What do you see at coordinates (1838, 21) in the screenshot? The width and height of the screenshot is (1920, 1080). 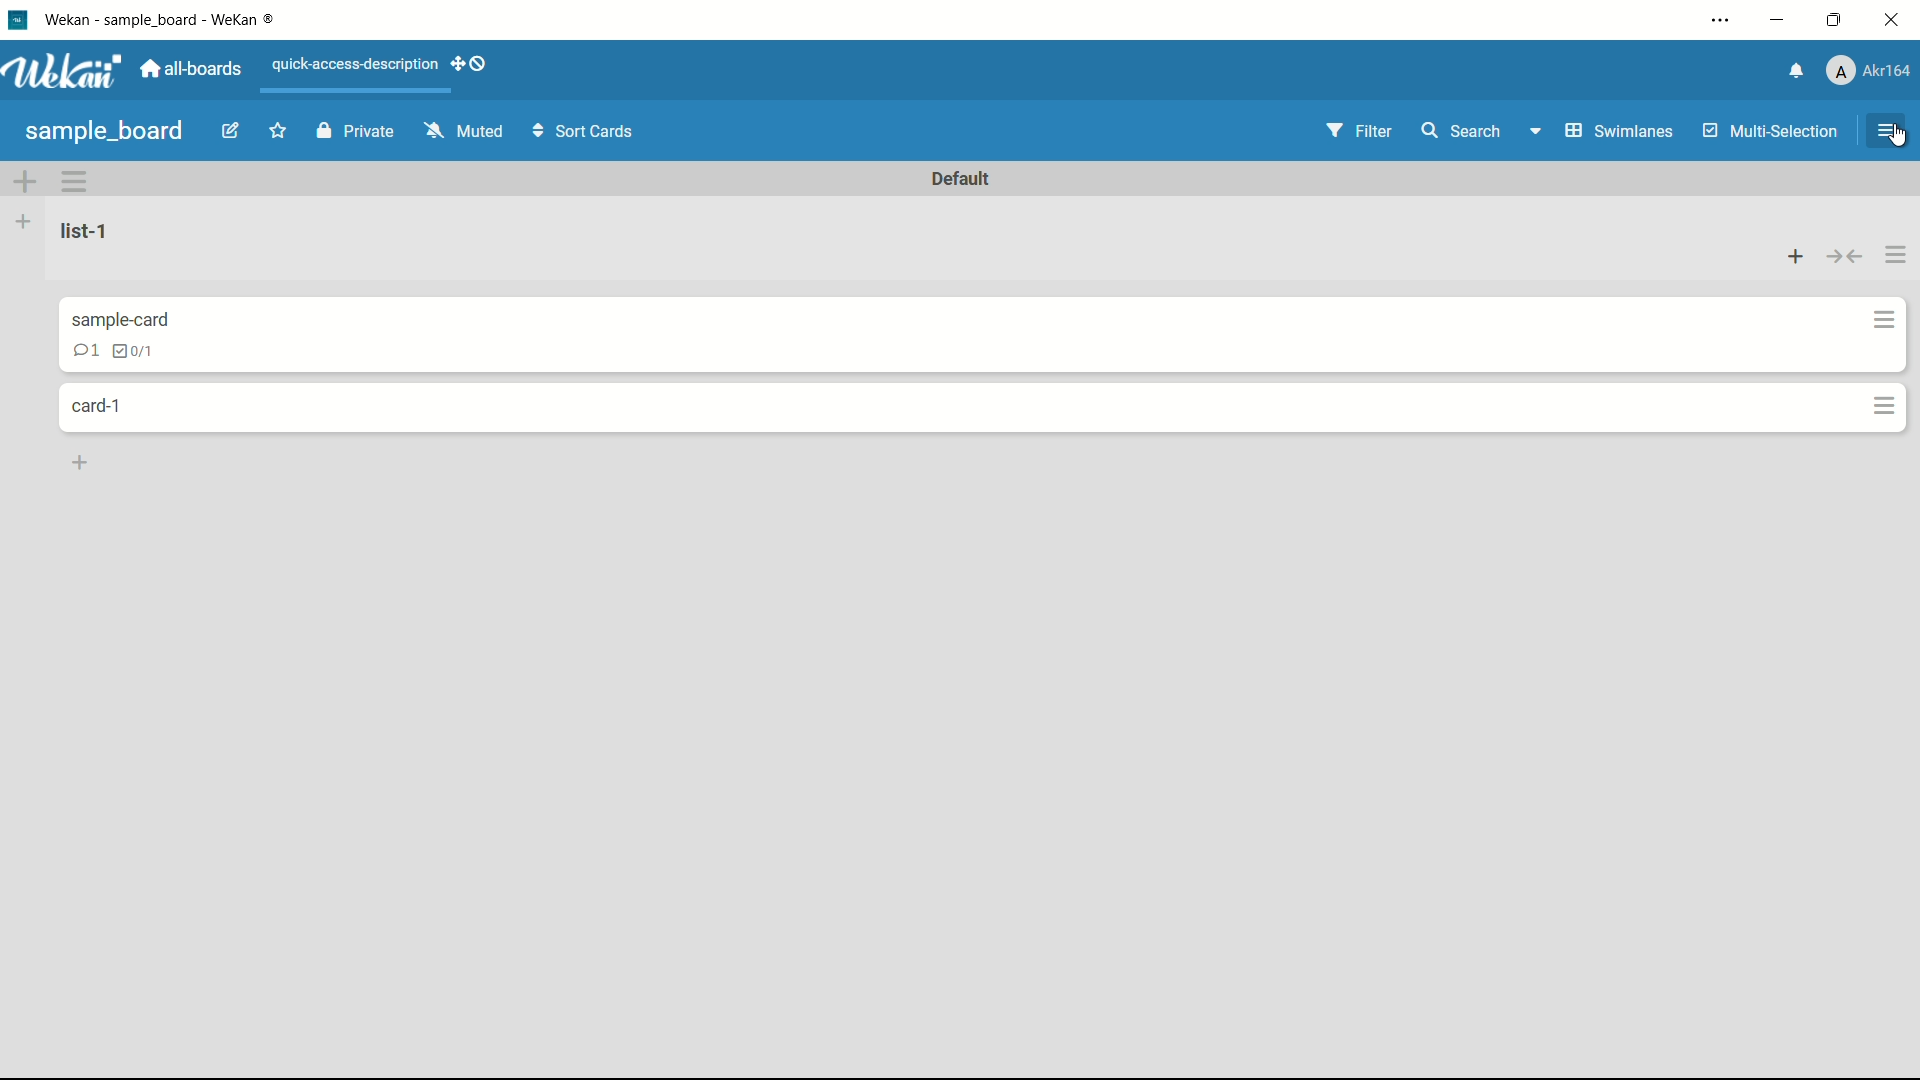 I see `maximize` at bounding box center [1838, 21].